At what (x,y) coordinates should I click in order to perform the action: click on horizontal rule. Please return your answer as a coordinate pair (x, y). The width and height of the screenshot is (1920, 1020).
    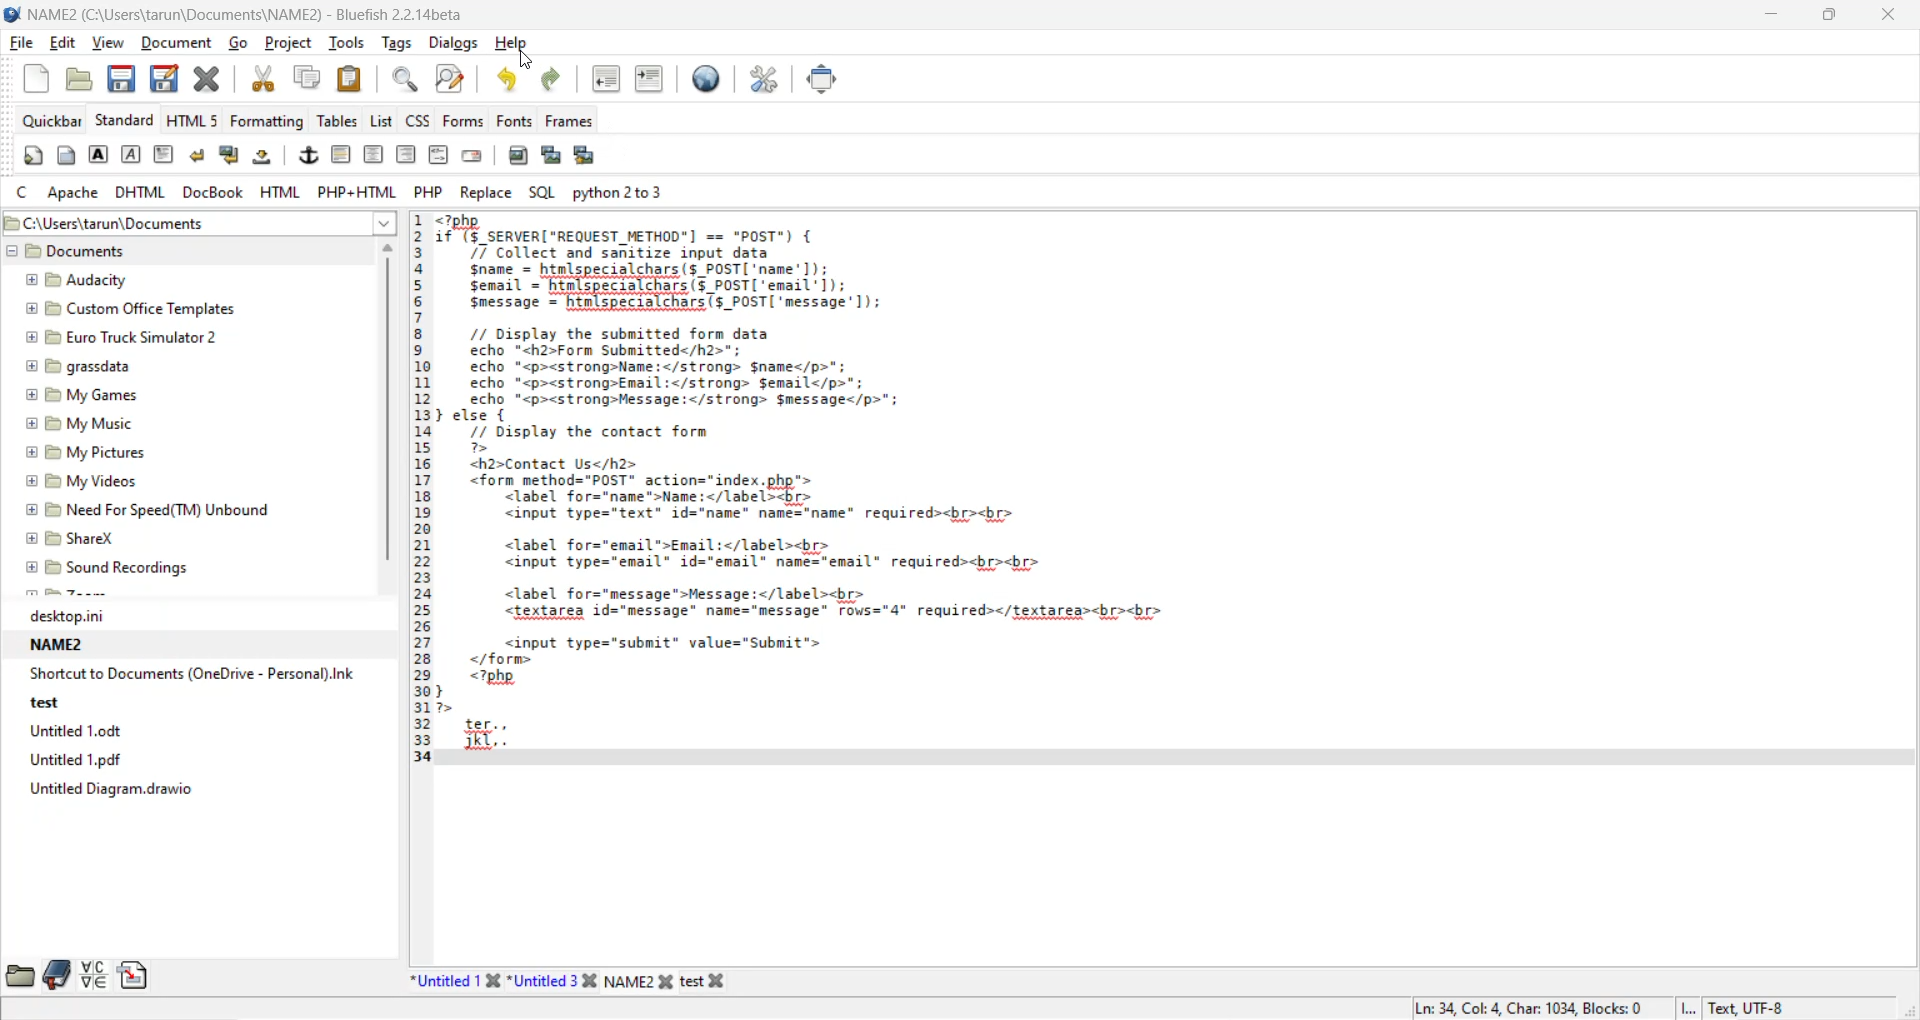
    Looking at the image, I should click on (343, 154).